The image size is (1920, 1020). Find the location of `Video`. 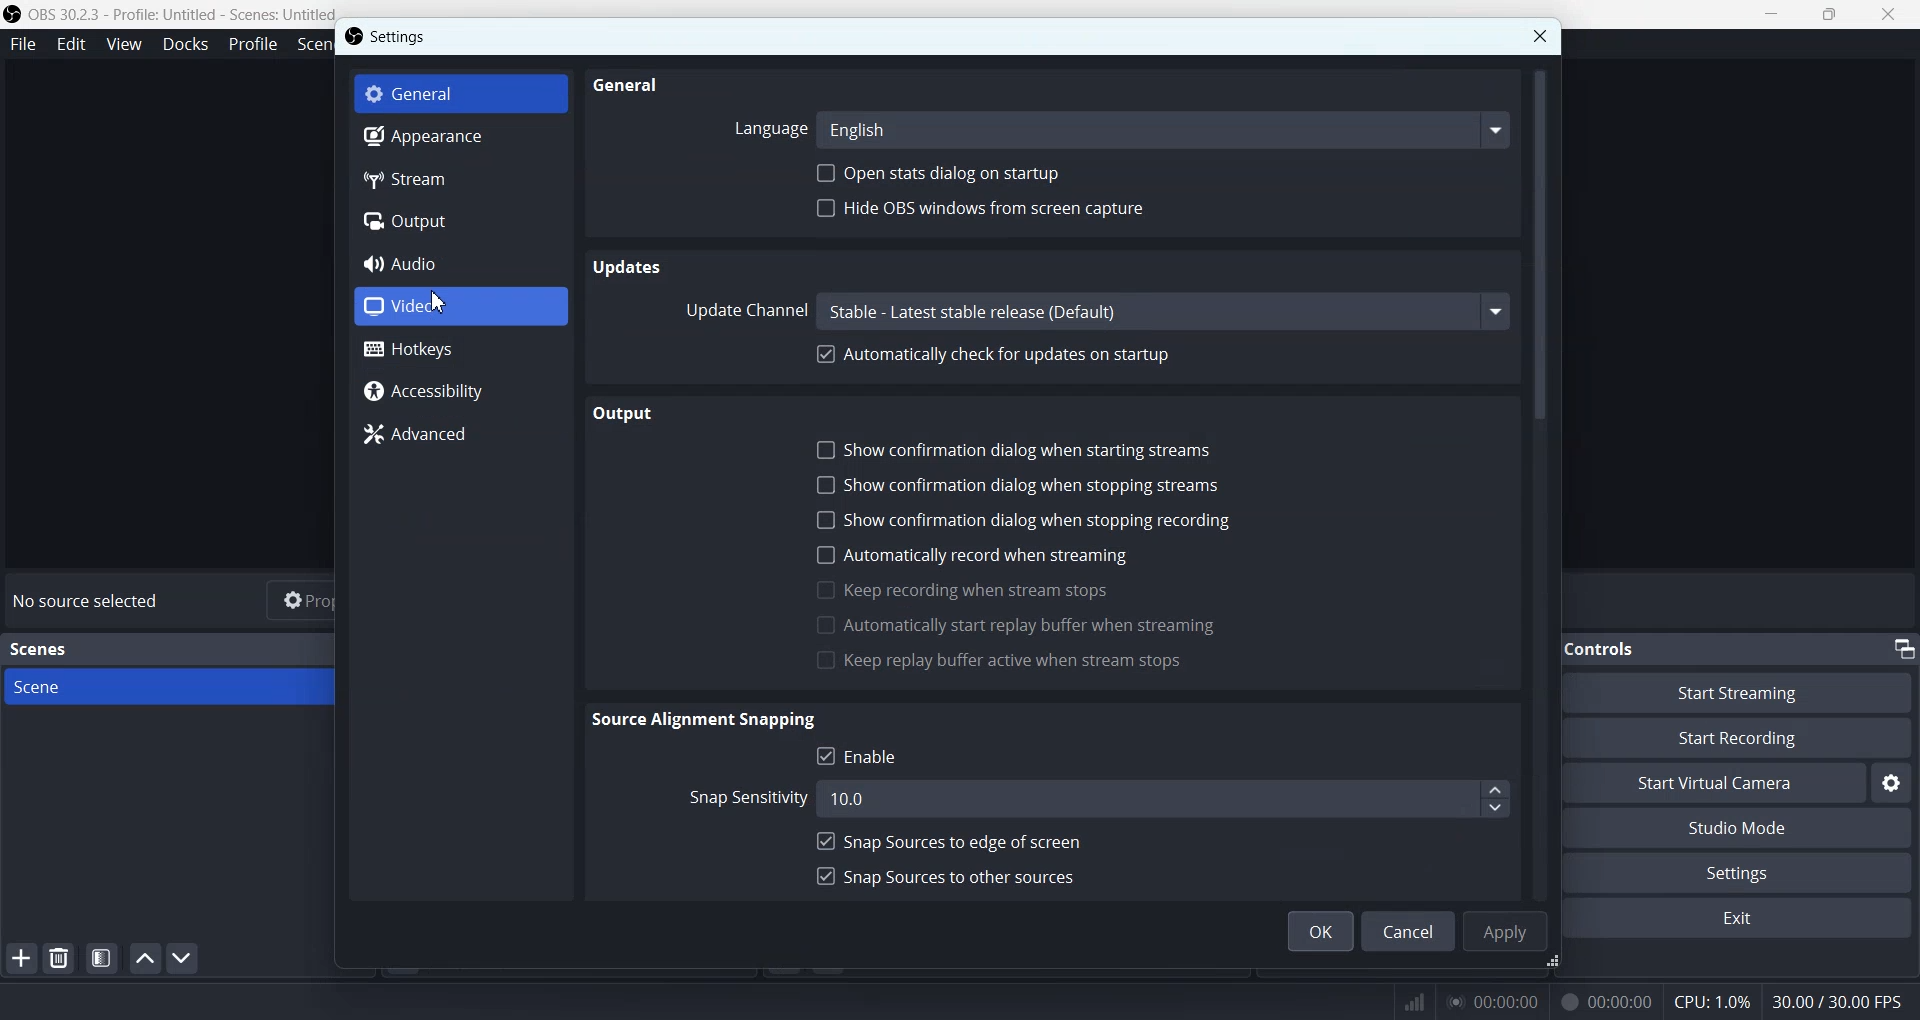

Video is located at coordinates (460, 306).